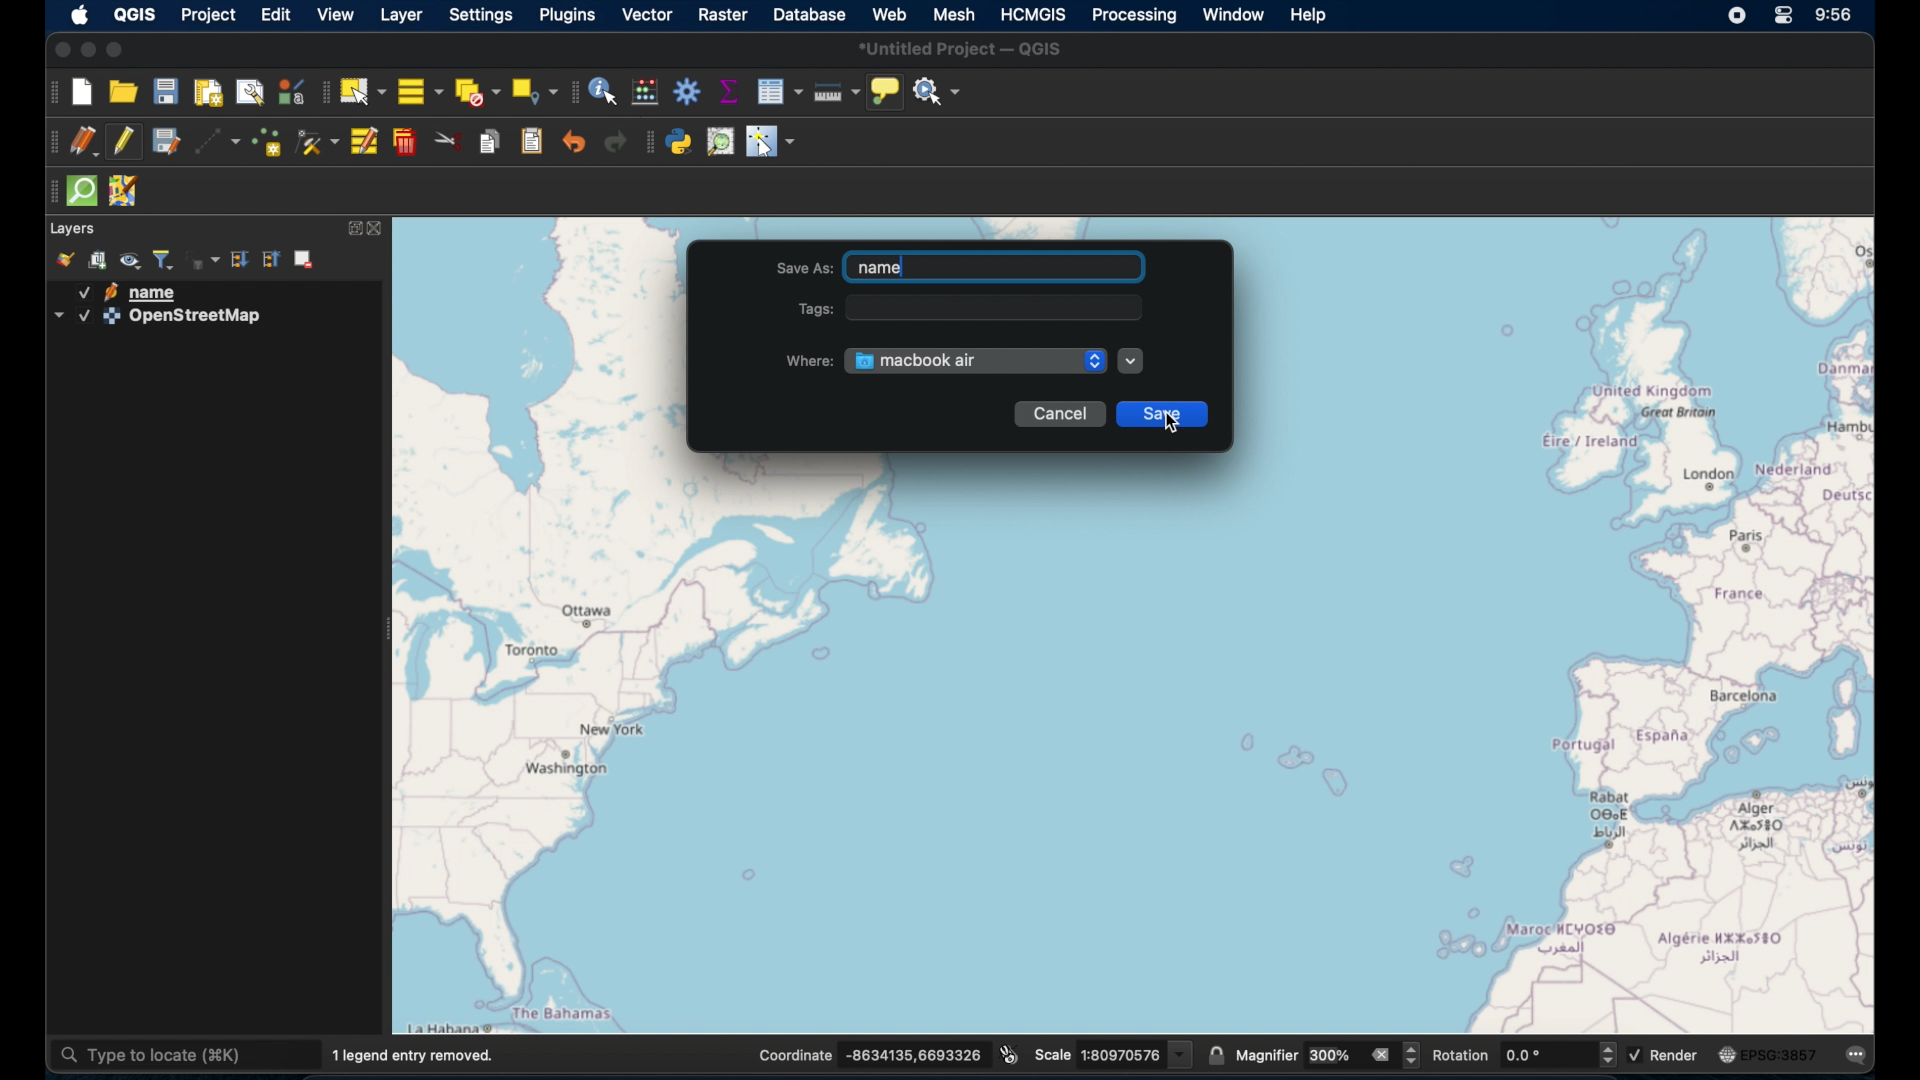 The height and width of the screenshot is (1080, 1920). Describe the element at coordinates (647, 16) in the screenshot. I see `vector` at that location.